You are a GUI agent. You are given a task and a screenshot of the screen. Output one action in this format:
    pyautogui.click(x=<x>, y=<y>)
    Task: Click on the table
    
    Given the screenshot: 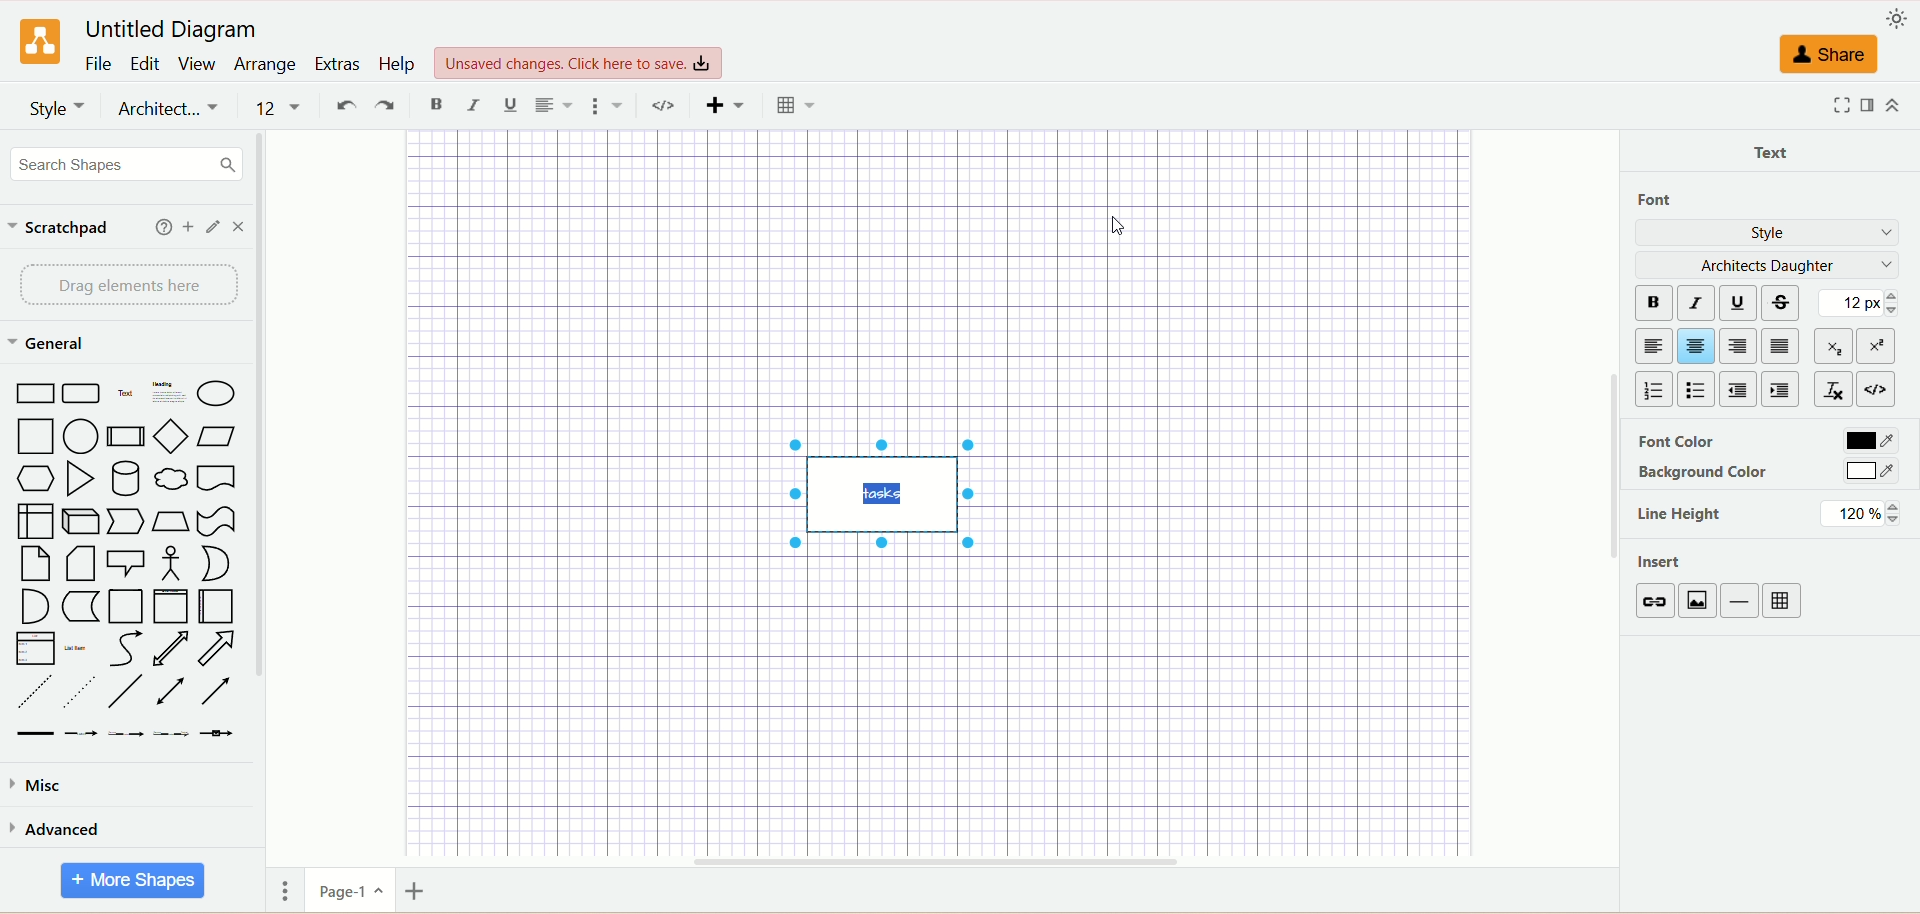 What is the action you would take?
    pyautogui.click(x=1783, y=601)
    